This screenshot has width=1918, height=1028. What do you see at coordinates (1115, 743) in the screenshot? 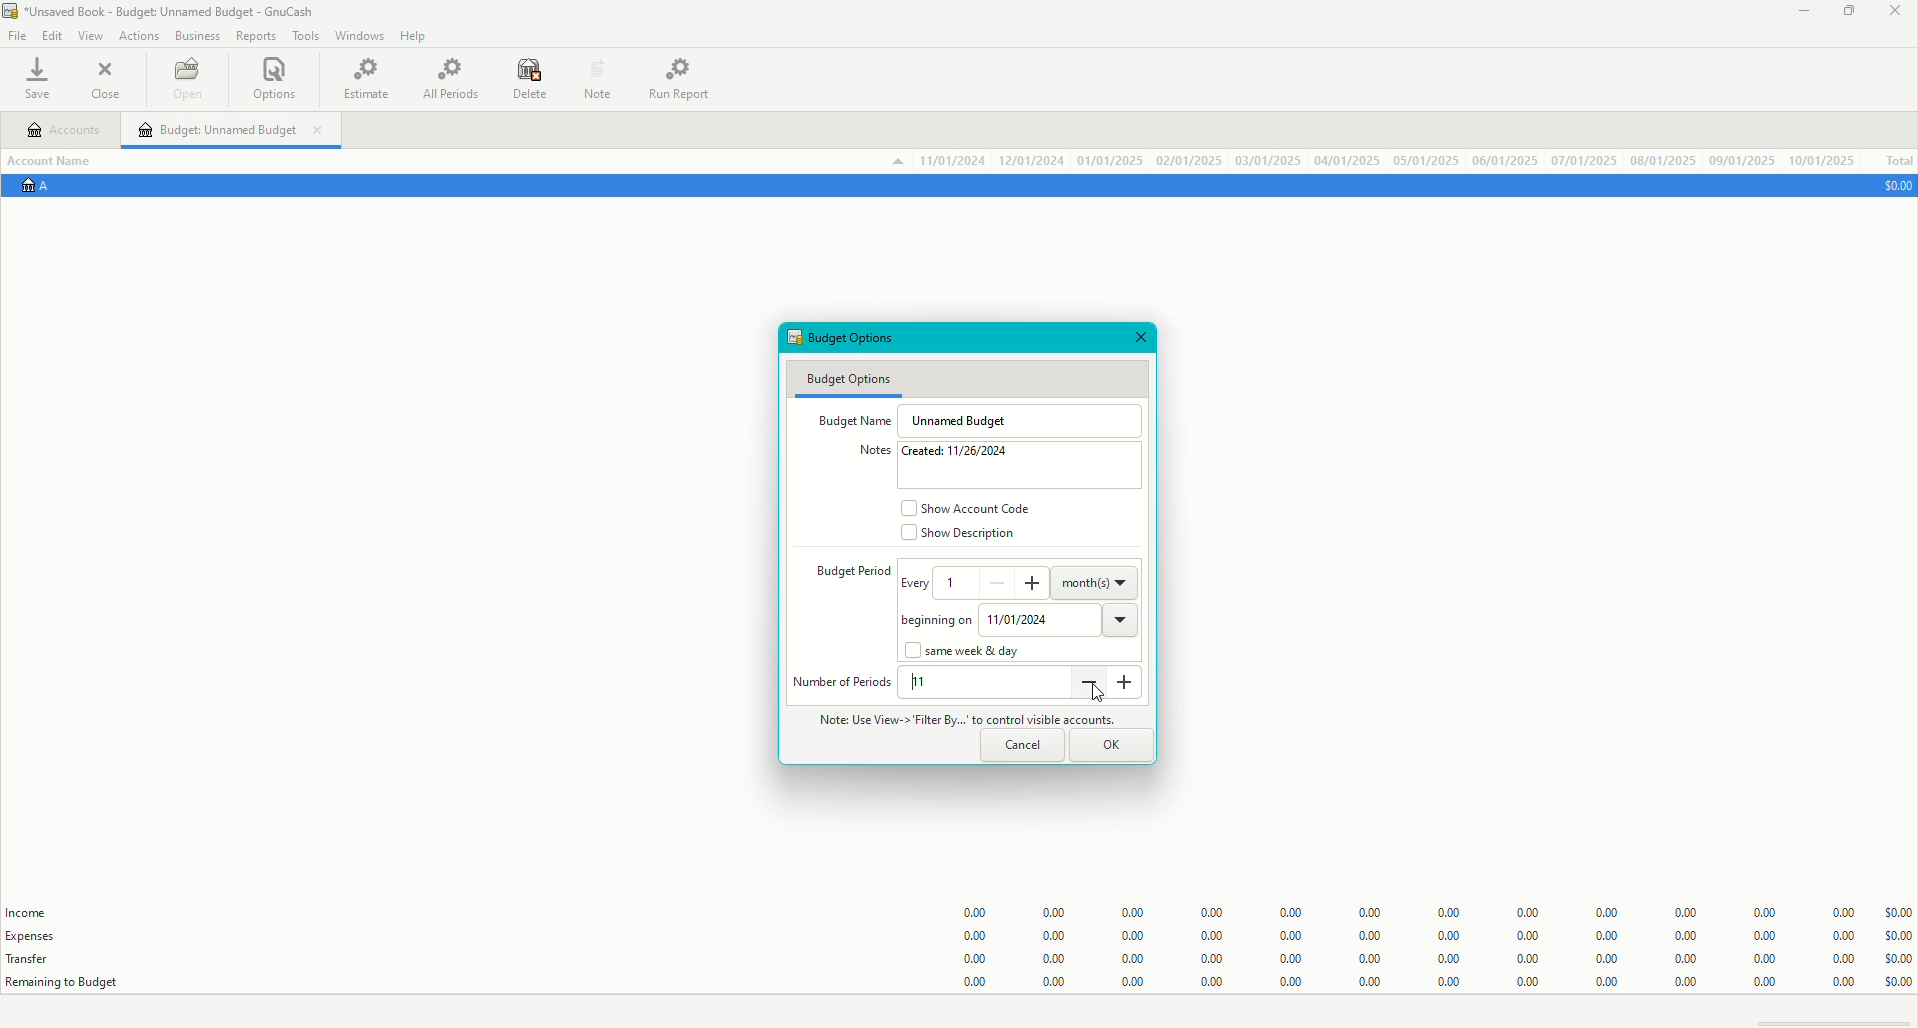
I see `OK` at bounding box center [1115, 743].